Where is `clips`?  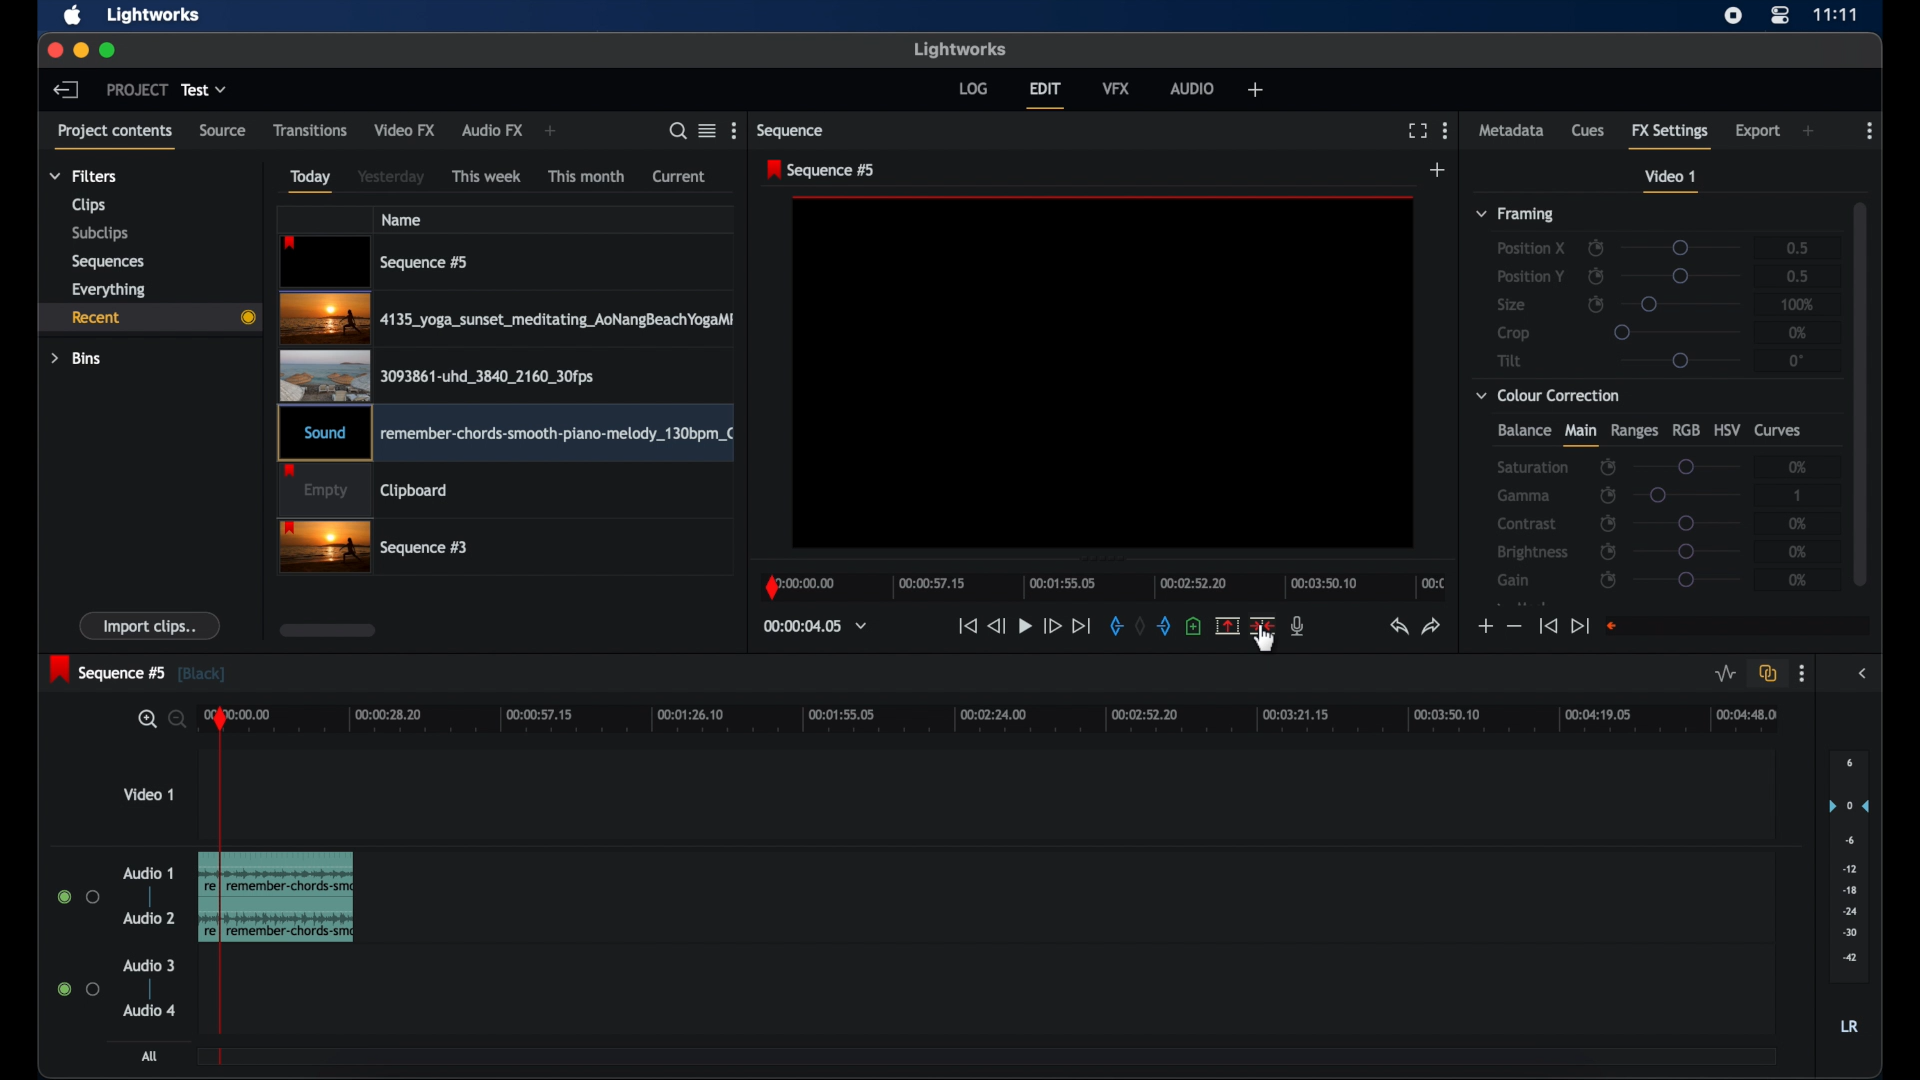 clips is located at coordinates (89, 205).